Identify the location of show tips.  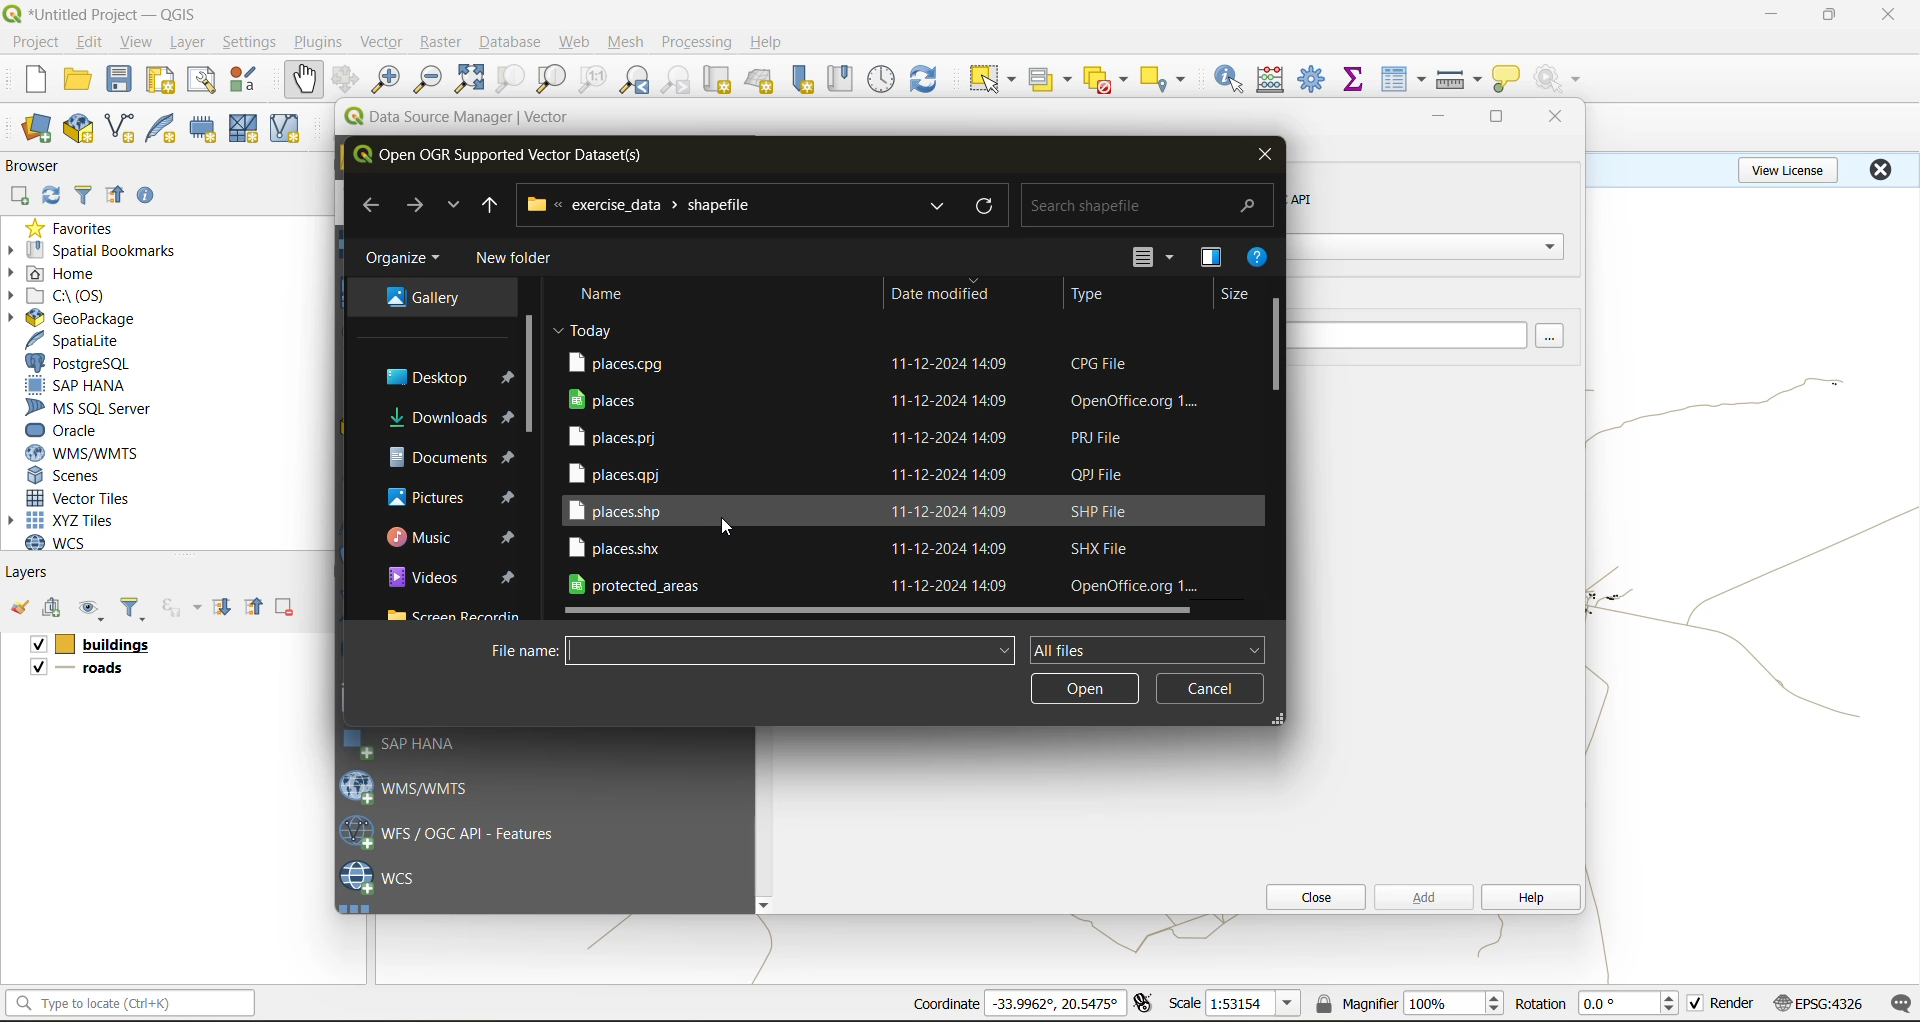
(1507, 80).